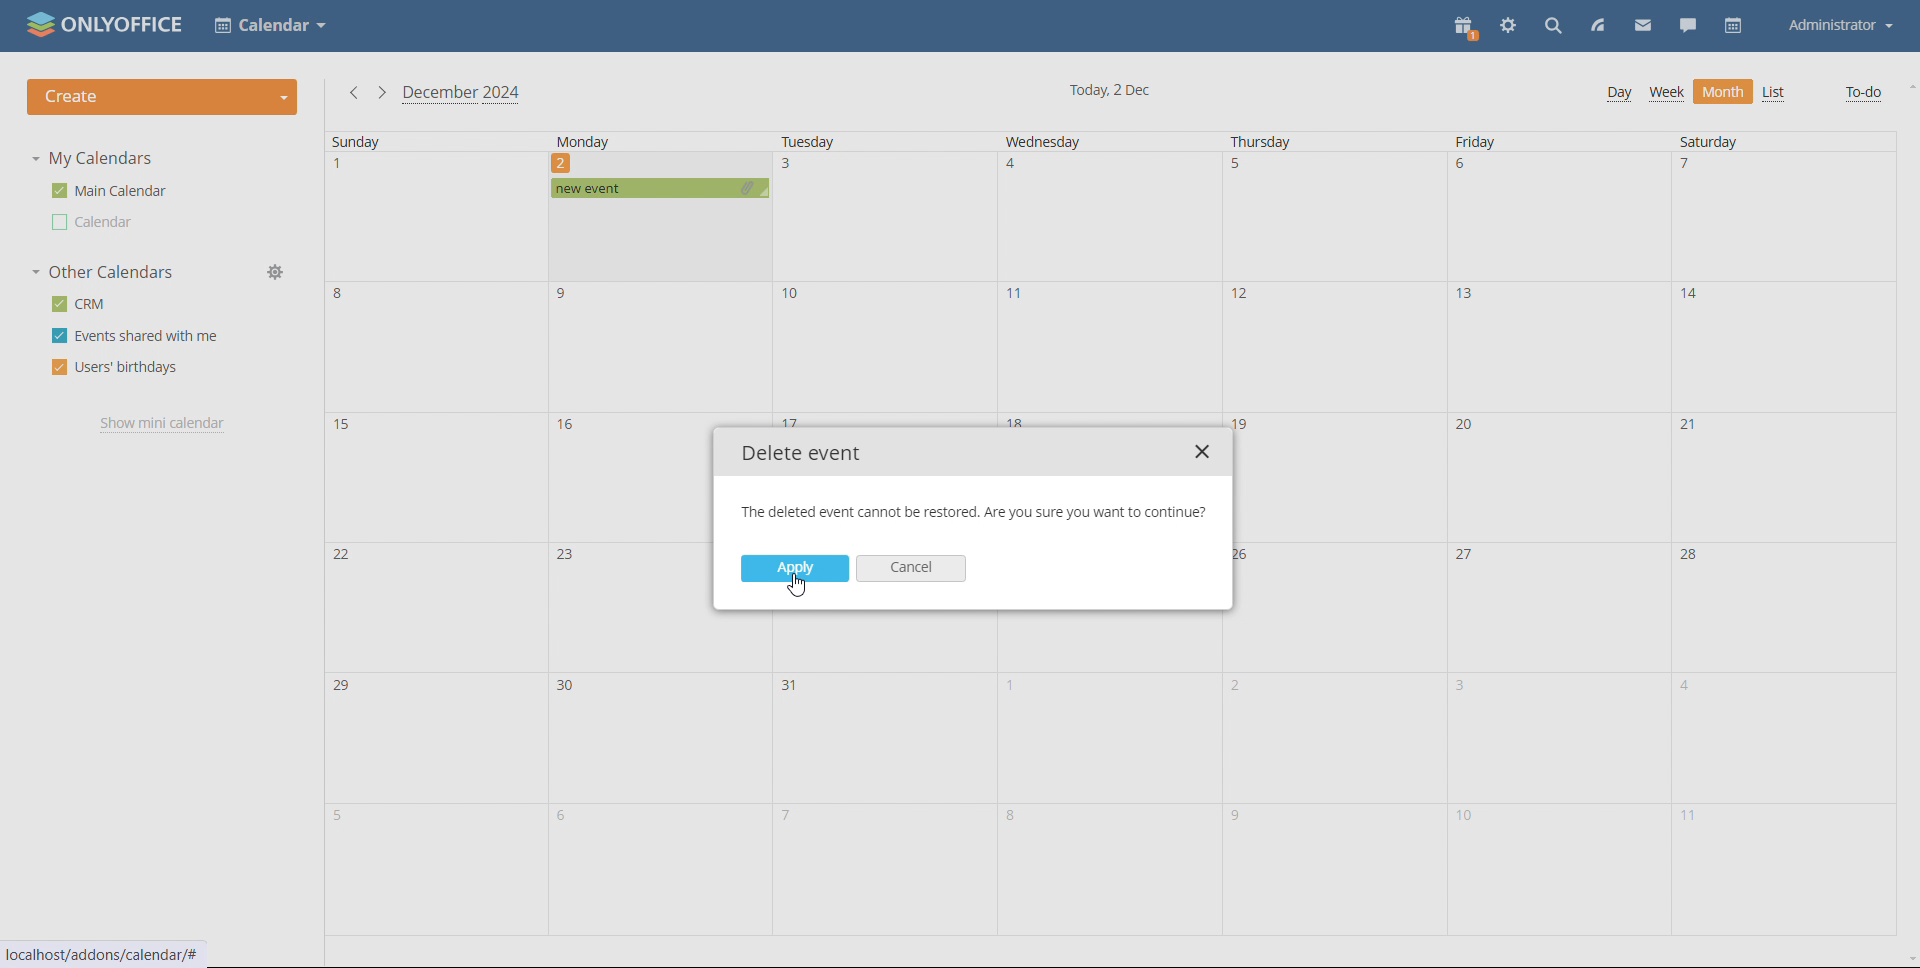  Describe the element at coordinates (343, 171) in the screenshot. I see `1` at that location.